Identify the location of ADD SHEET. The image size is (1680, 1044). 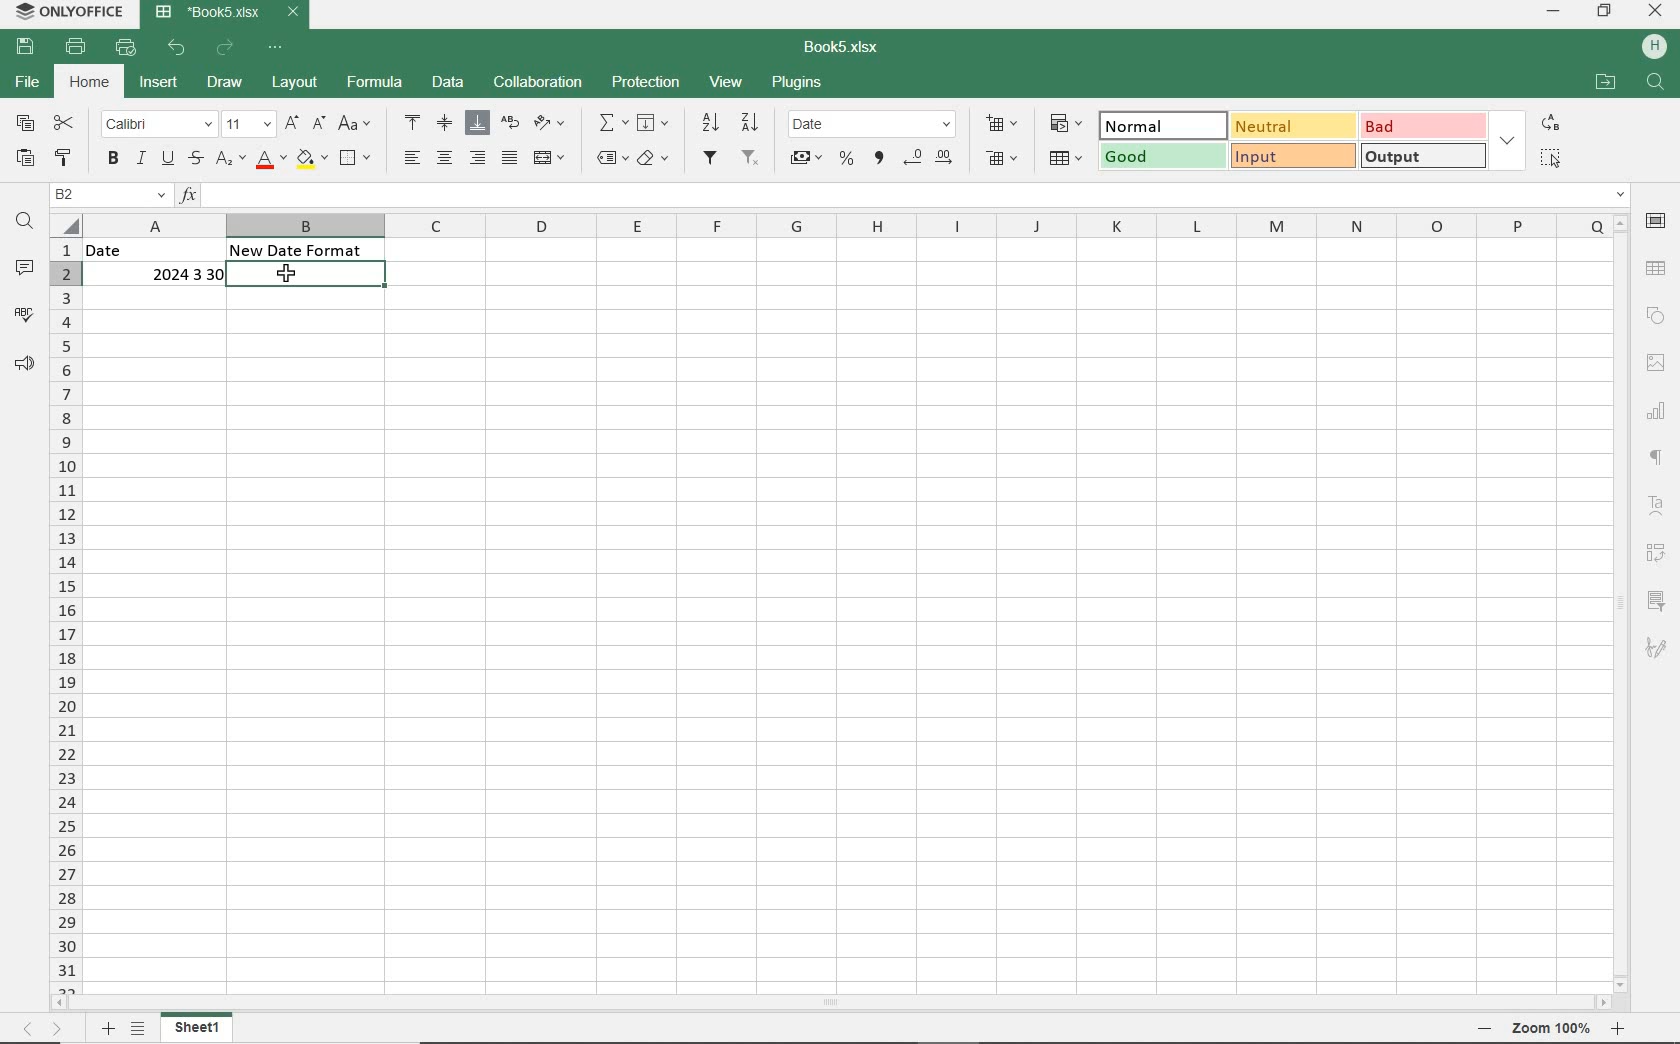
(108, 1029).